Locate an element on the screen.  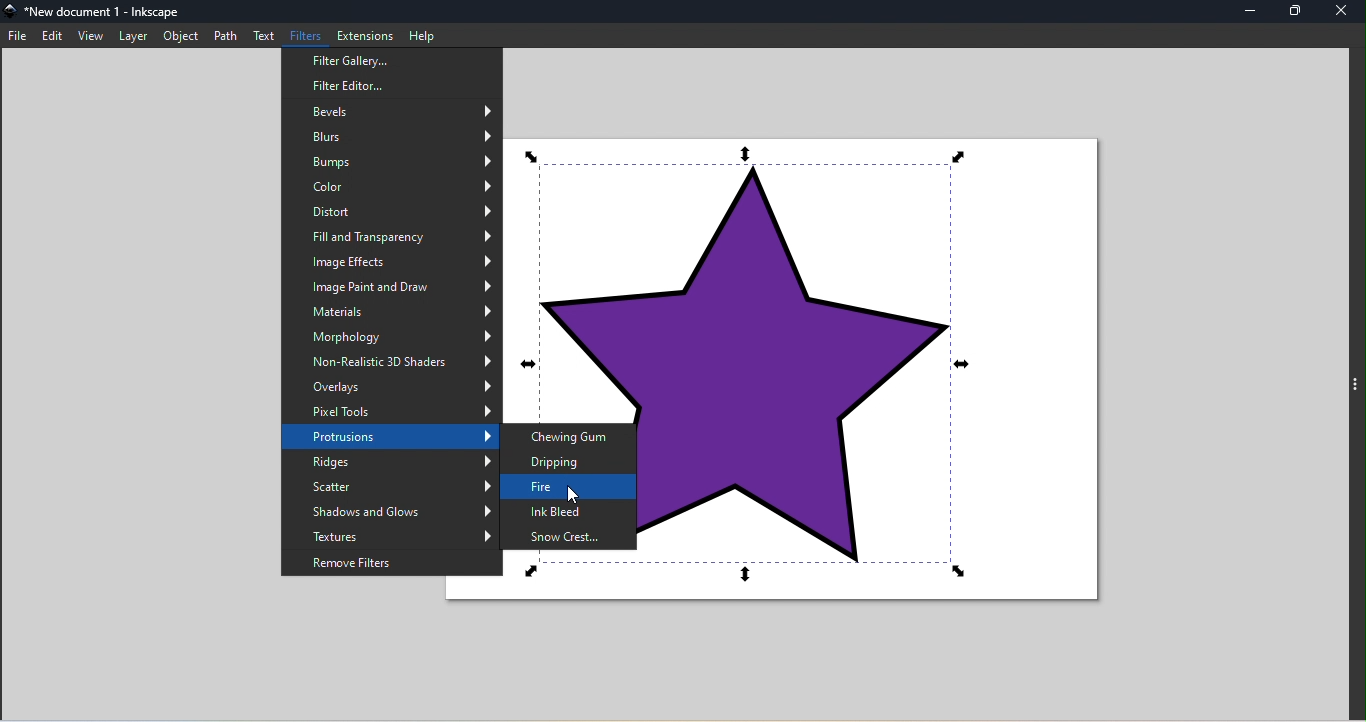
Scatter is located at coordinates (388, 487).